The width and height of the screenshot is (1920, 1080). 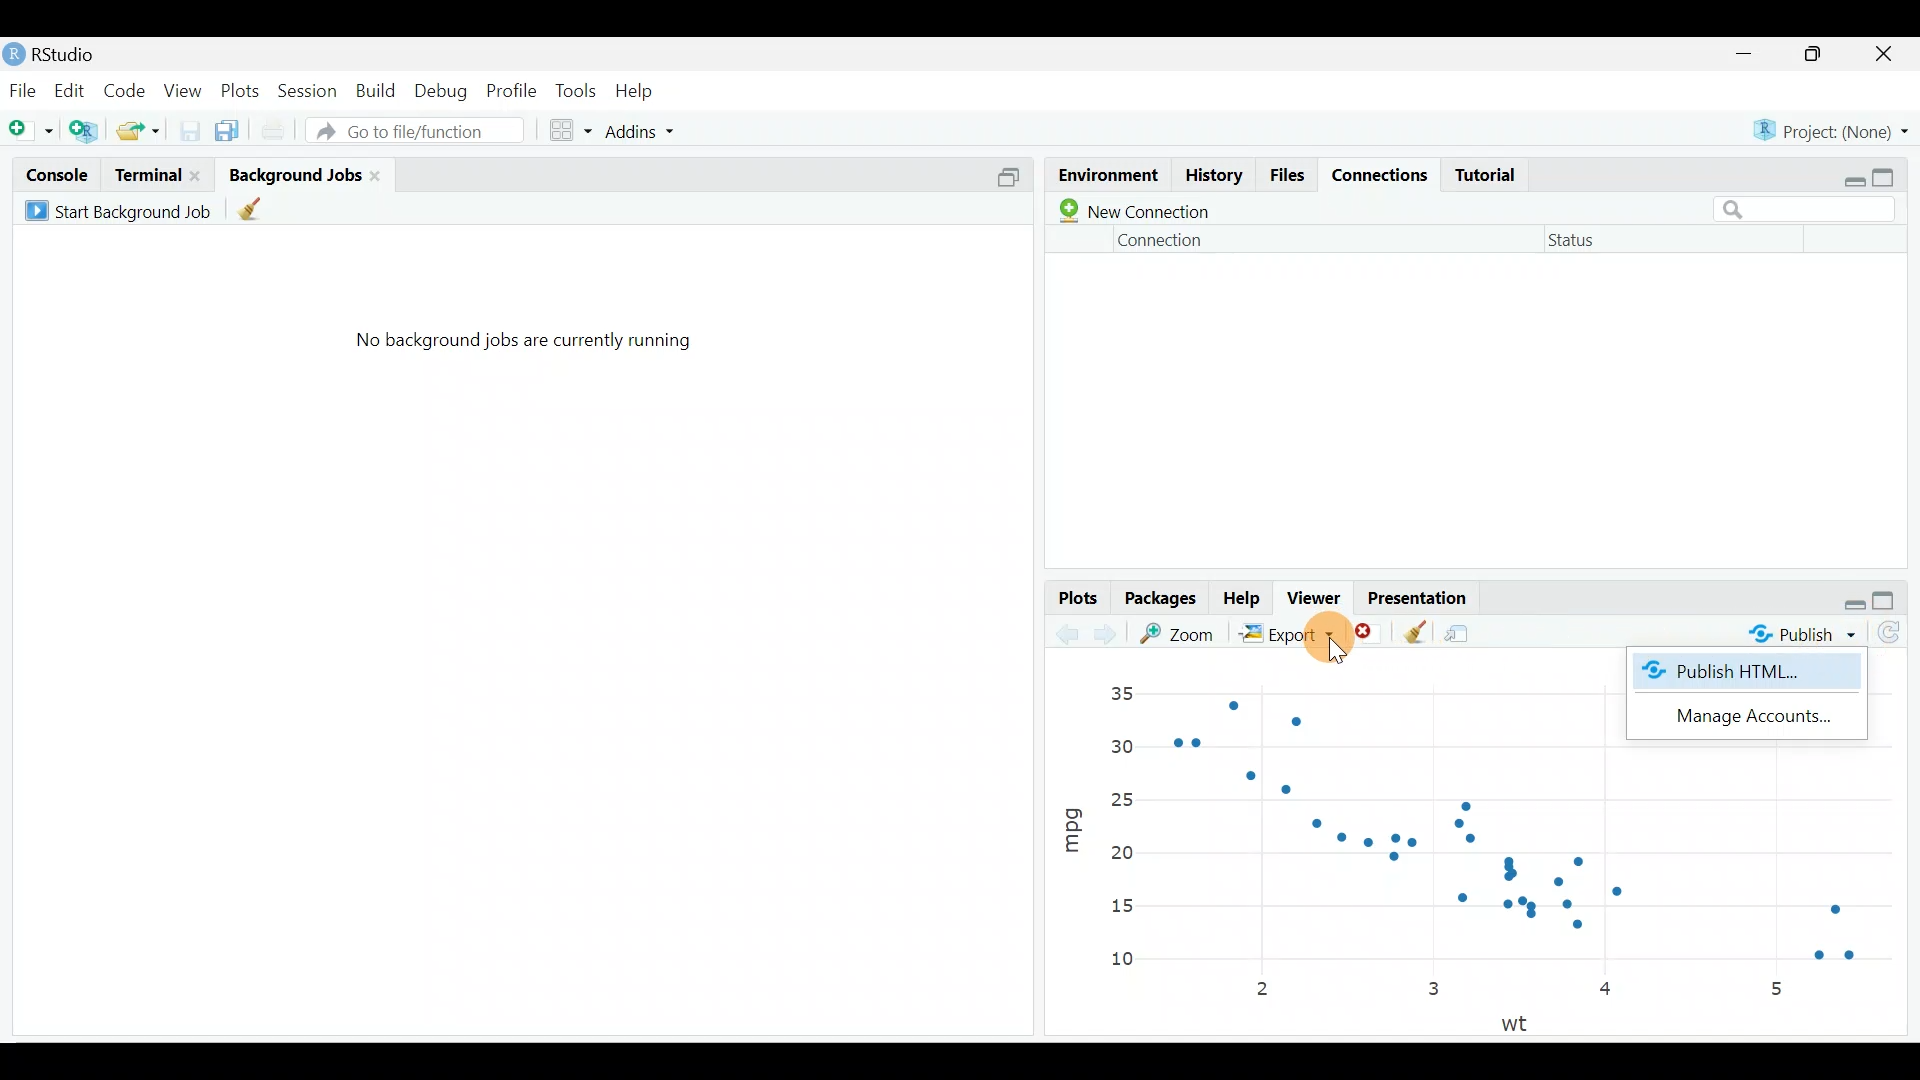 What do you see at coordinates (382, 174) in the screenshot?
I see `close background job` at bounding box center [382, 174].